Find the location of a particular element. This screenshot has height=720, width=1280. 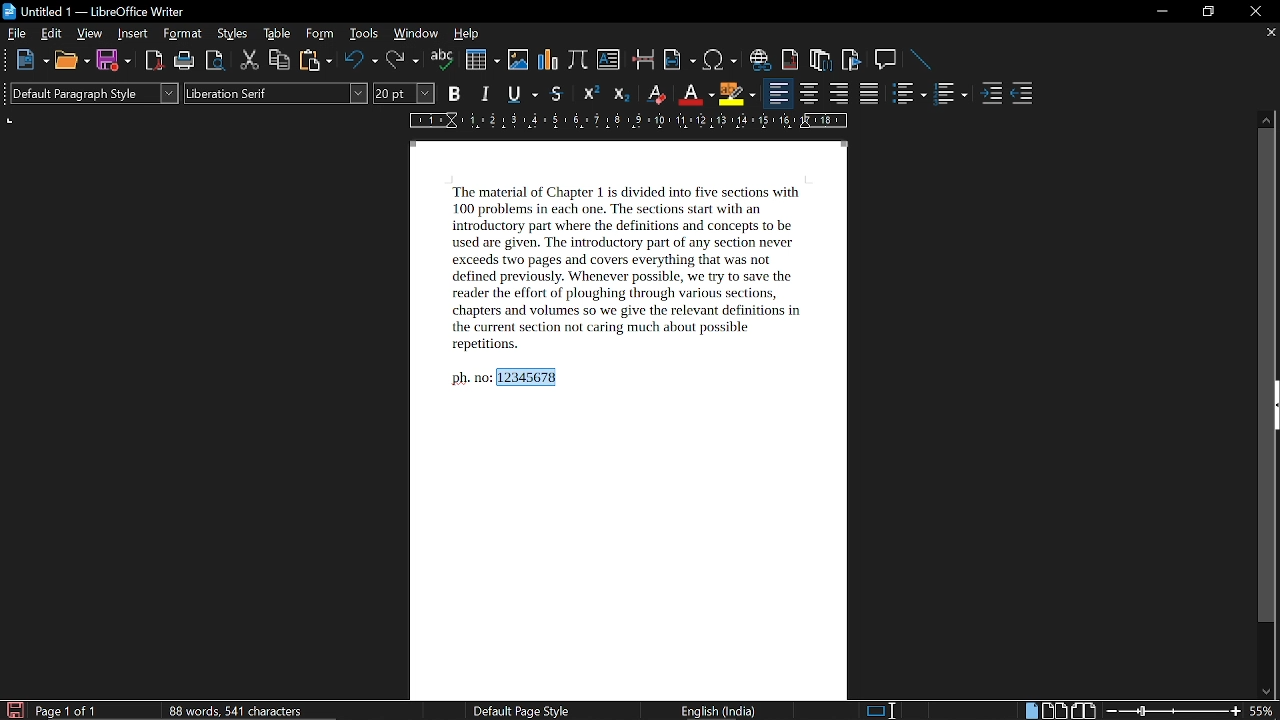

insert text is located at coordinates (610, 59).